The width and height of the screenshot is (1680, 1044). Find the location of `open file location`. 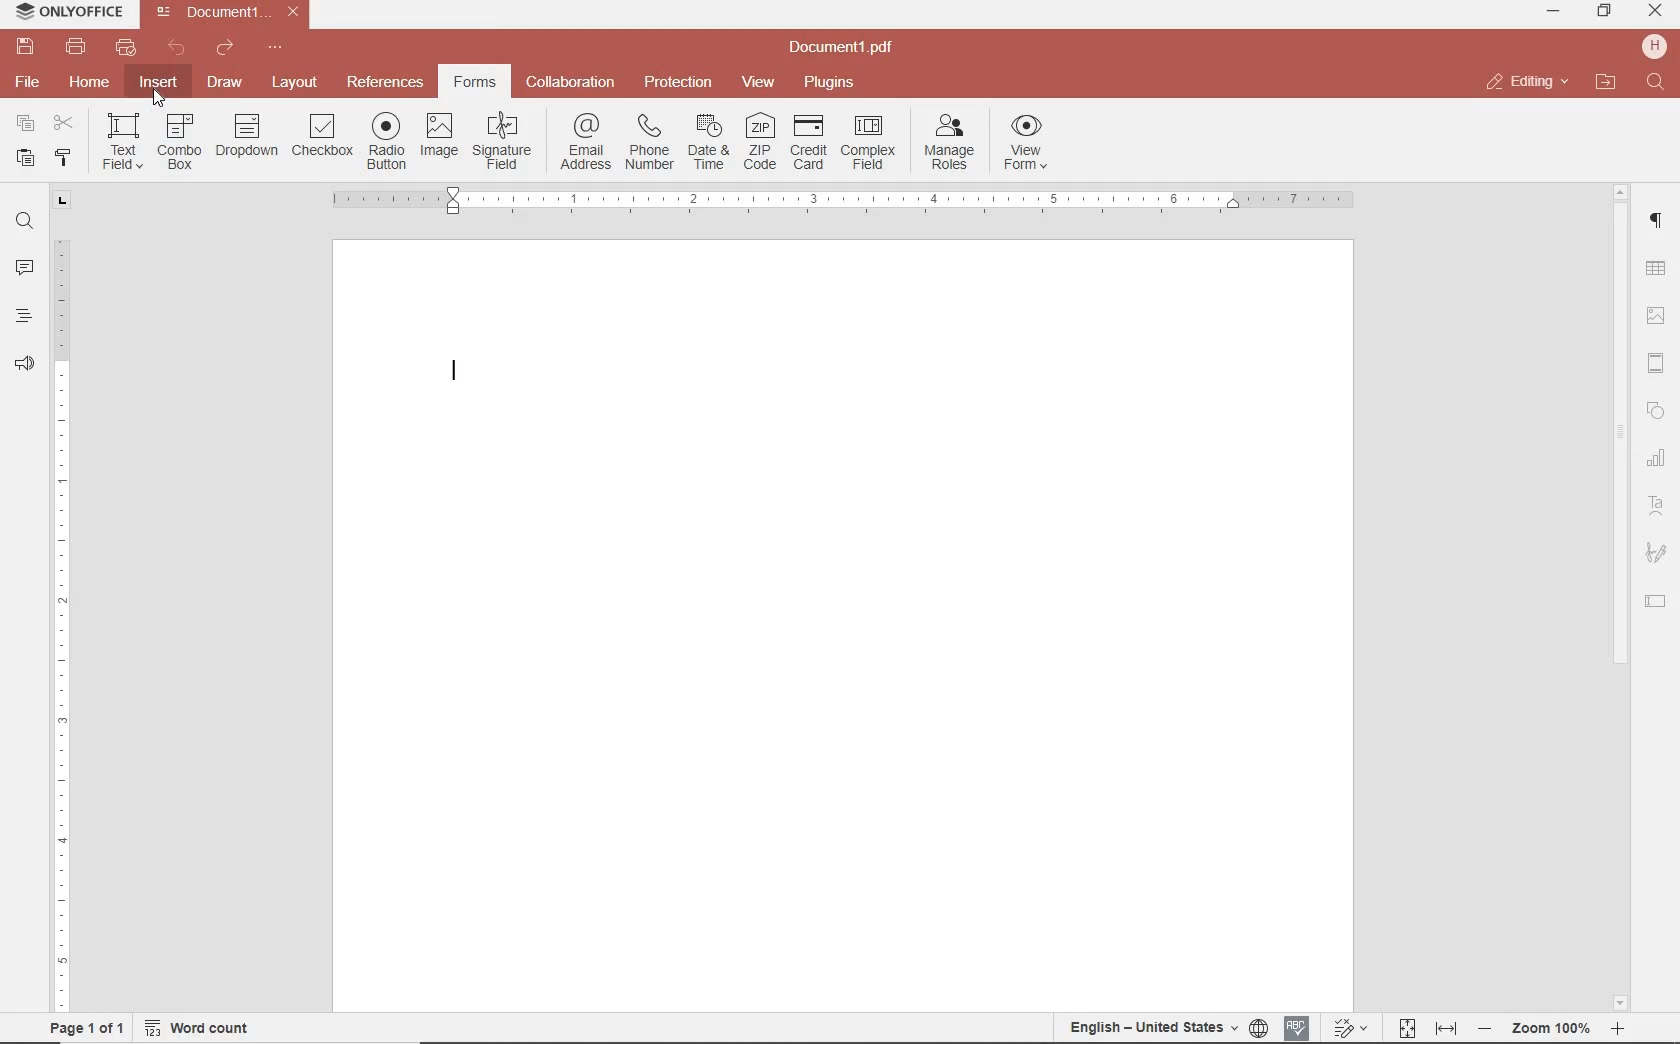

open file location is located at coordinates (1606, 83).